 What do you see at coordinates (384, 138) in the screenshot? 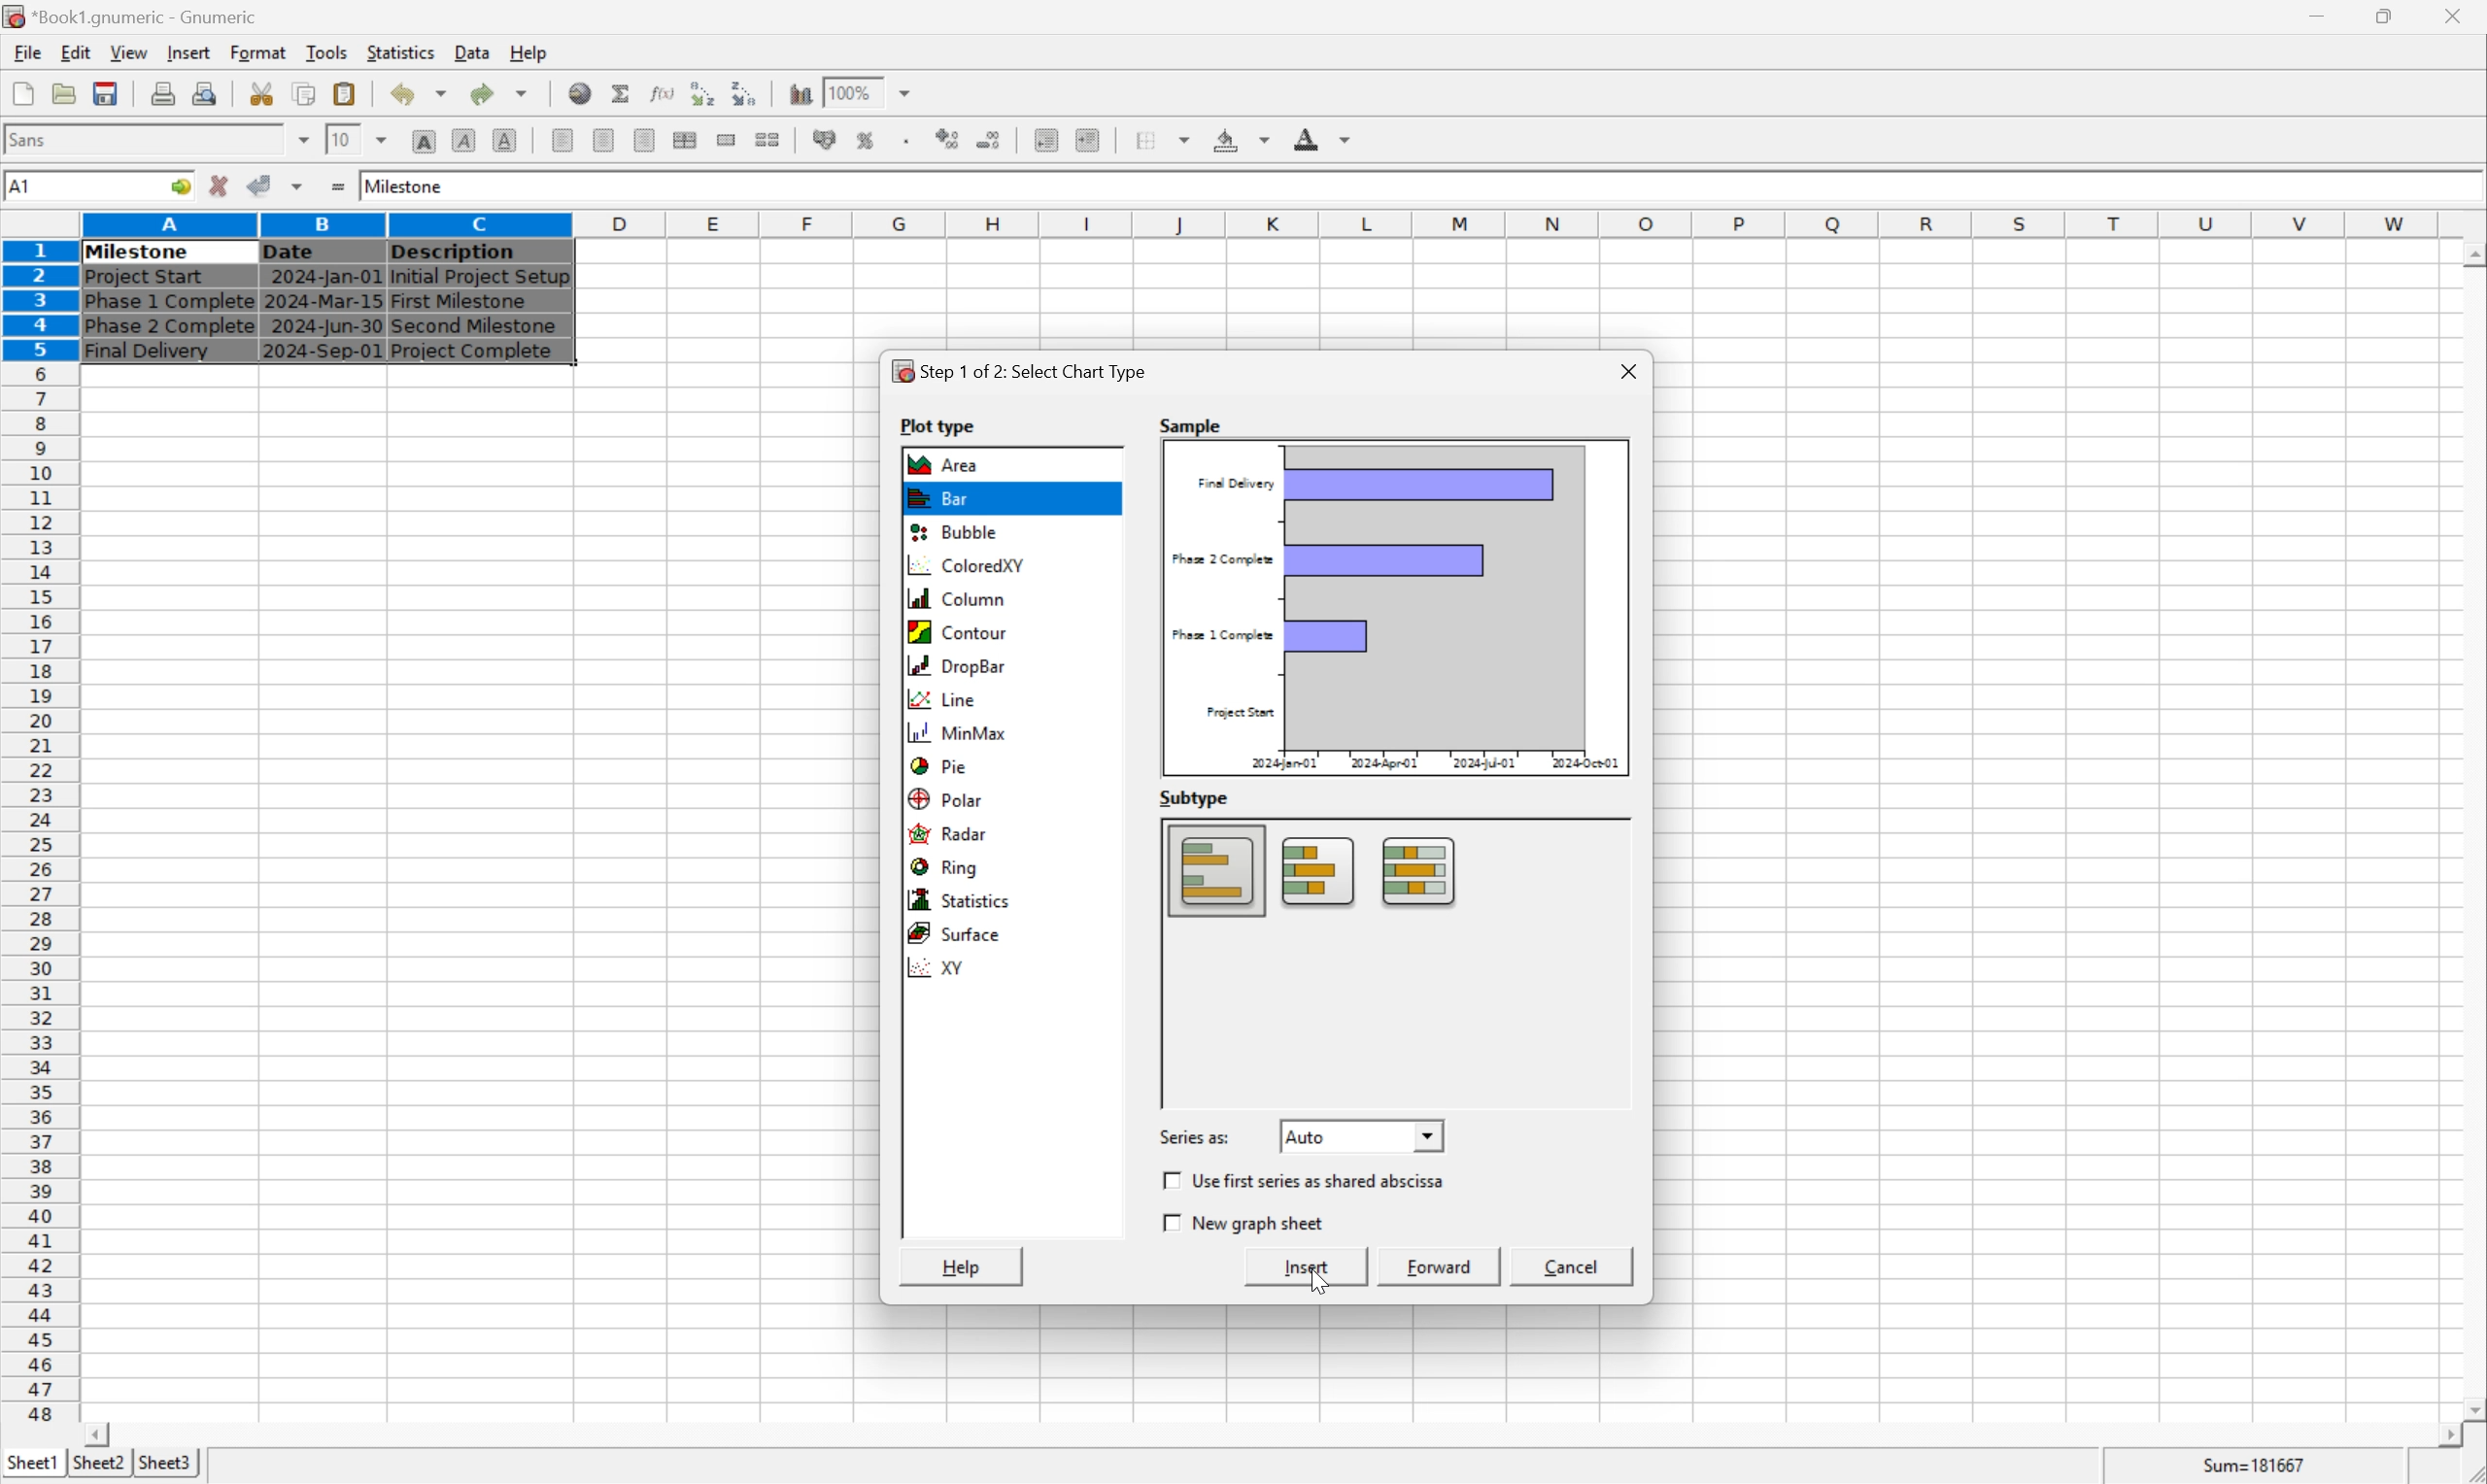
I see `drop down` at bounding box center [384, 138].